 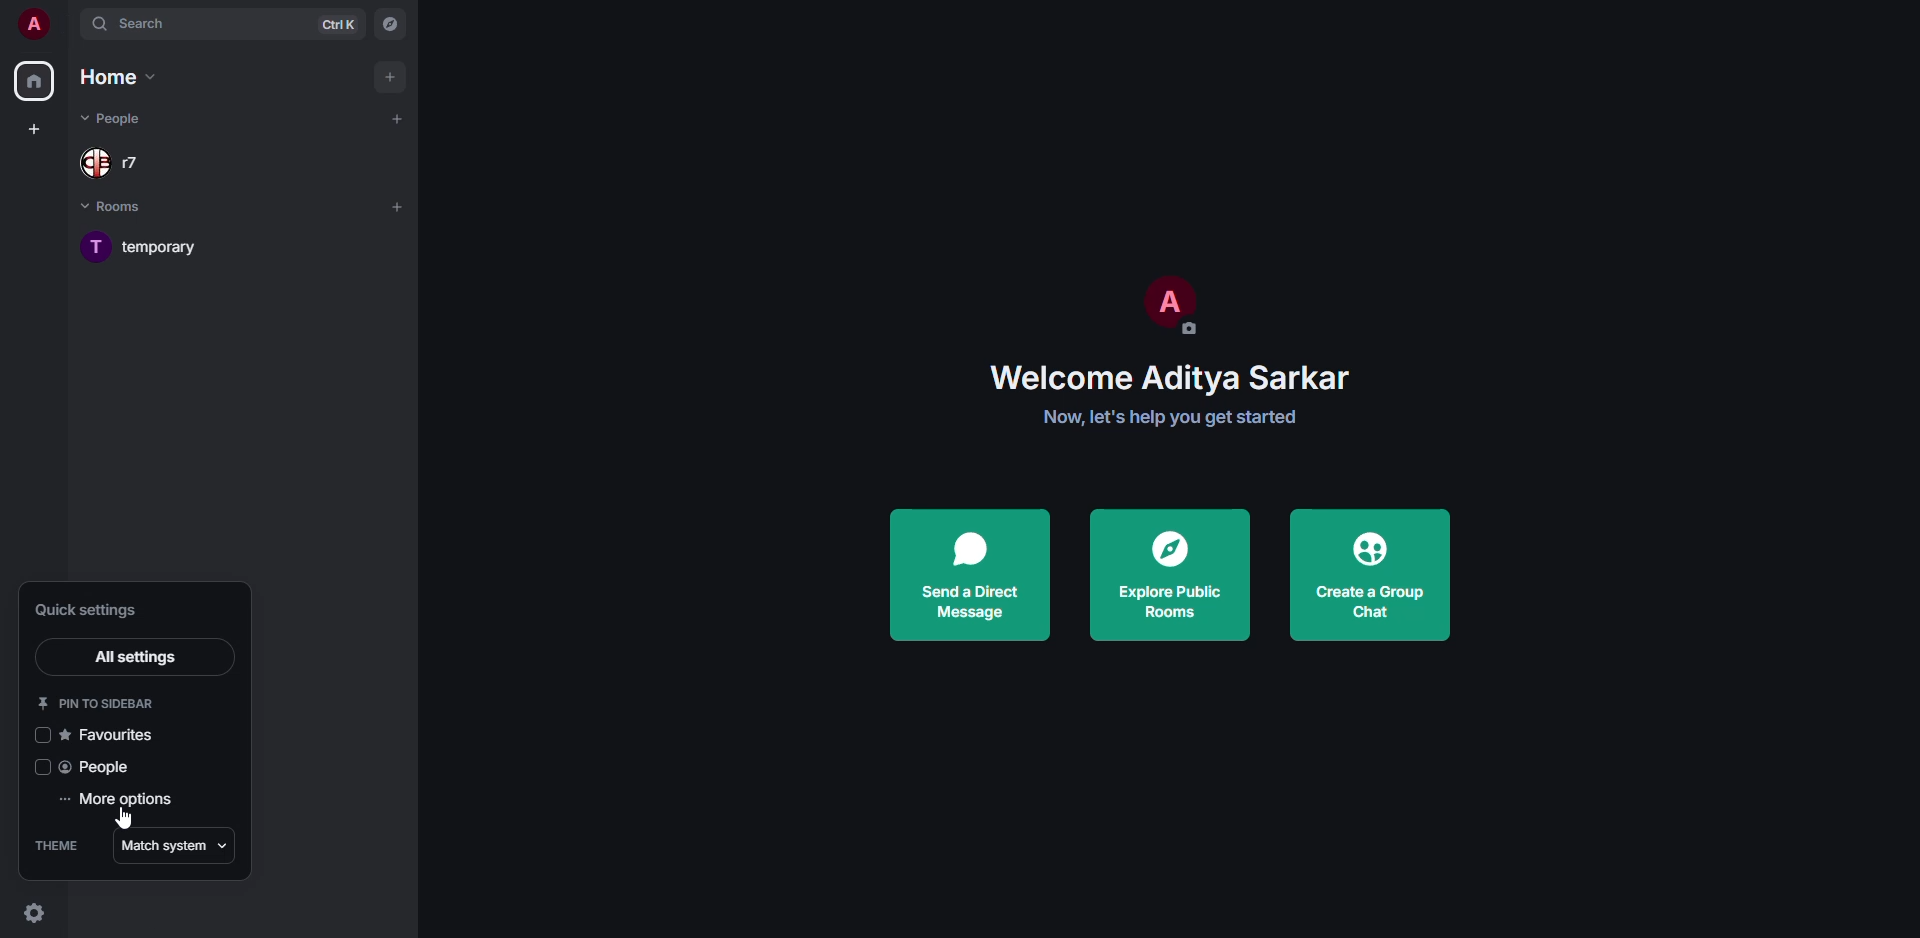 I want to click on profile, so click(x=32, y=23).